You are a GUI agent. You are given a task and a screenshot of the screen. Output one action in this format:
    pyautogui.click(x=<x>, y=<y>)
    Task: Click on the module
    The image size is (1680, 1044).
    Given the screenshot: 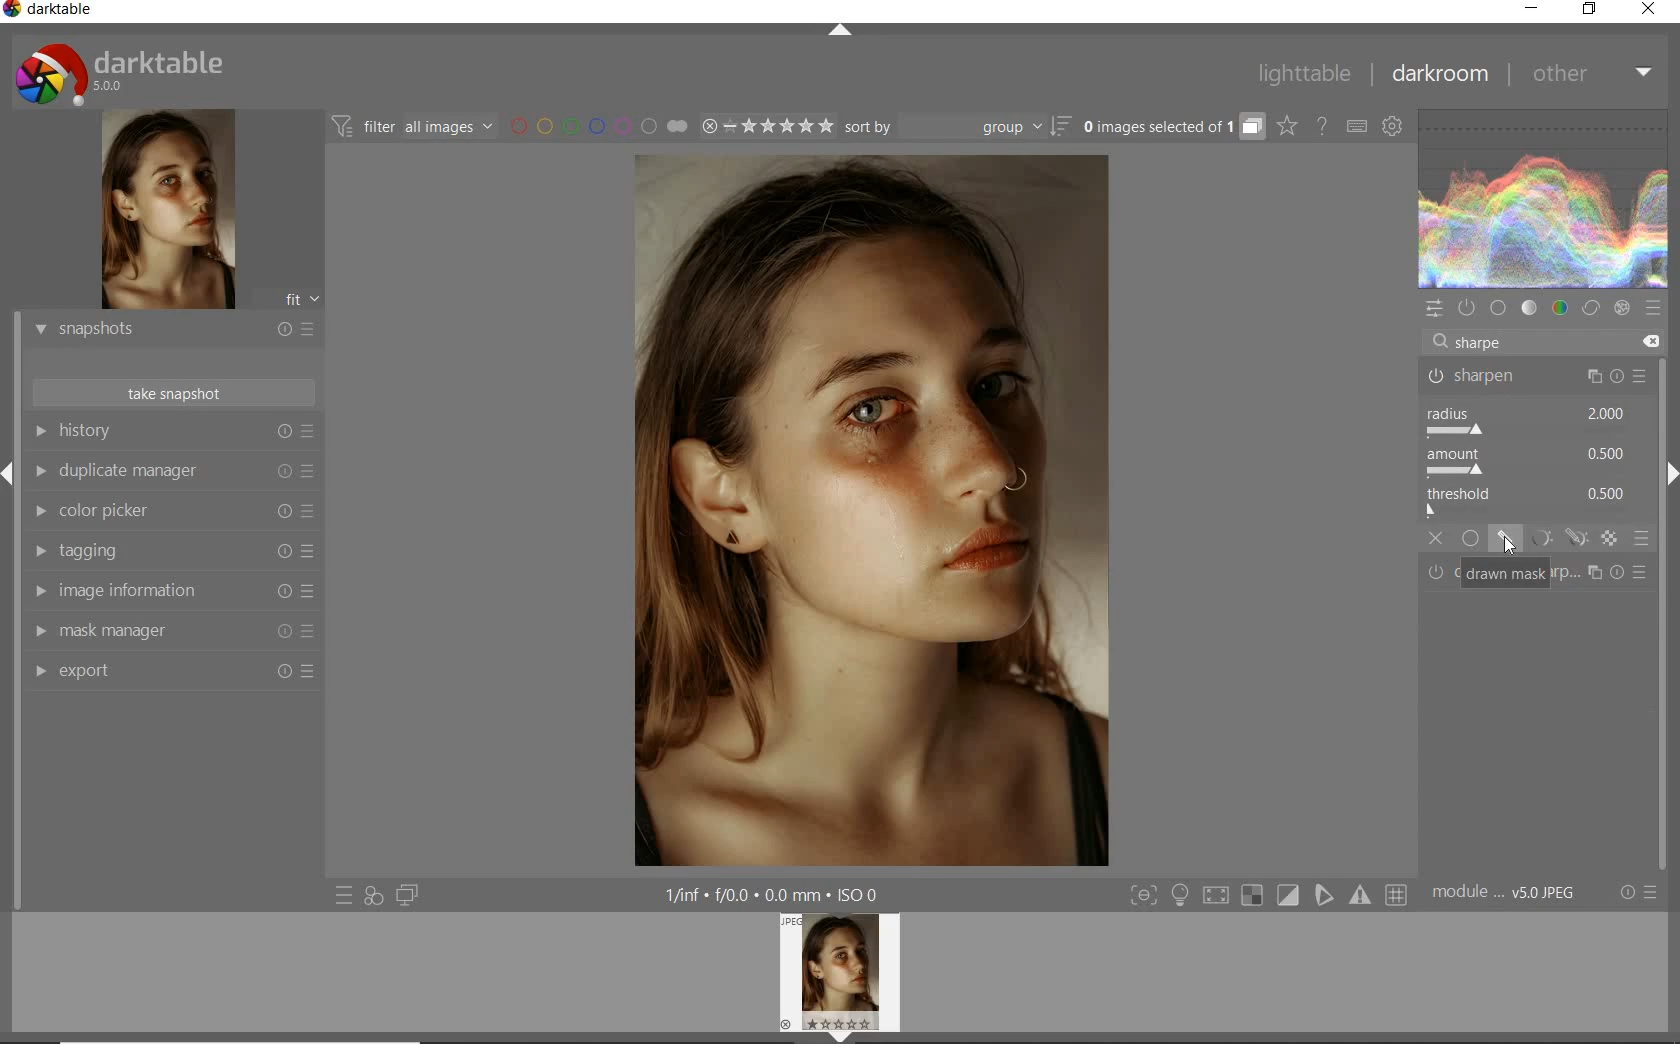 What is the action you would take?
    pyautogui.click(x=1506, y=893)
    